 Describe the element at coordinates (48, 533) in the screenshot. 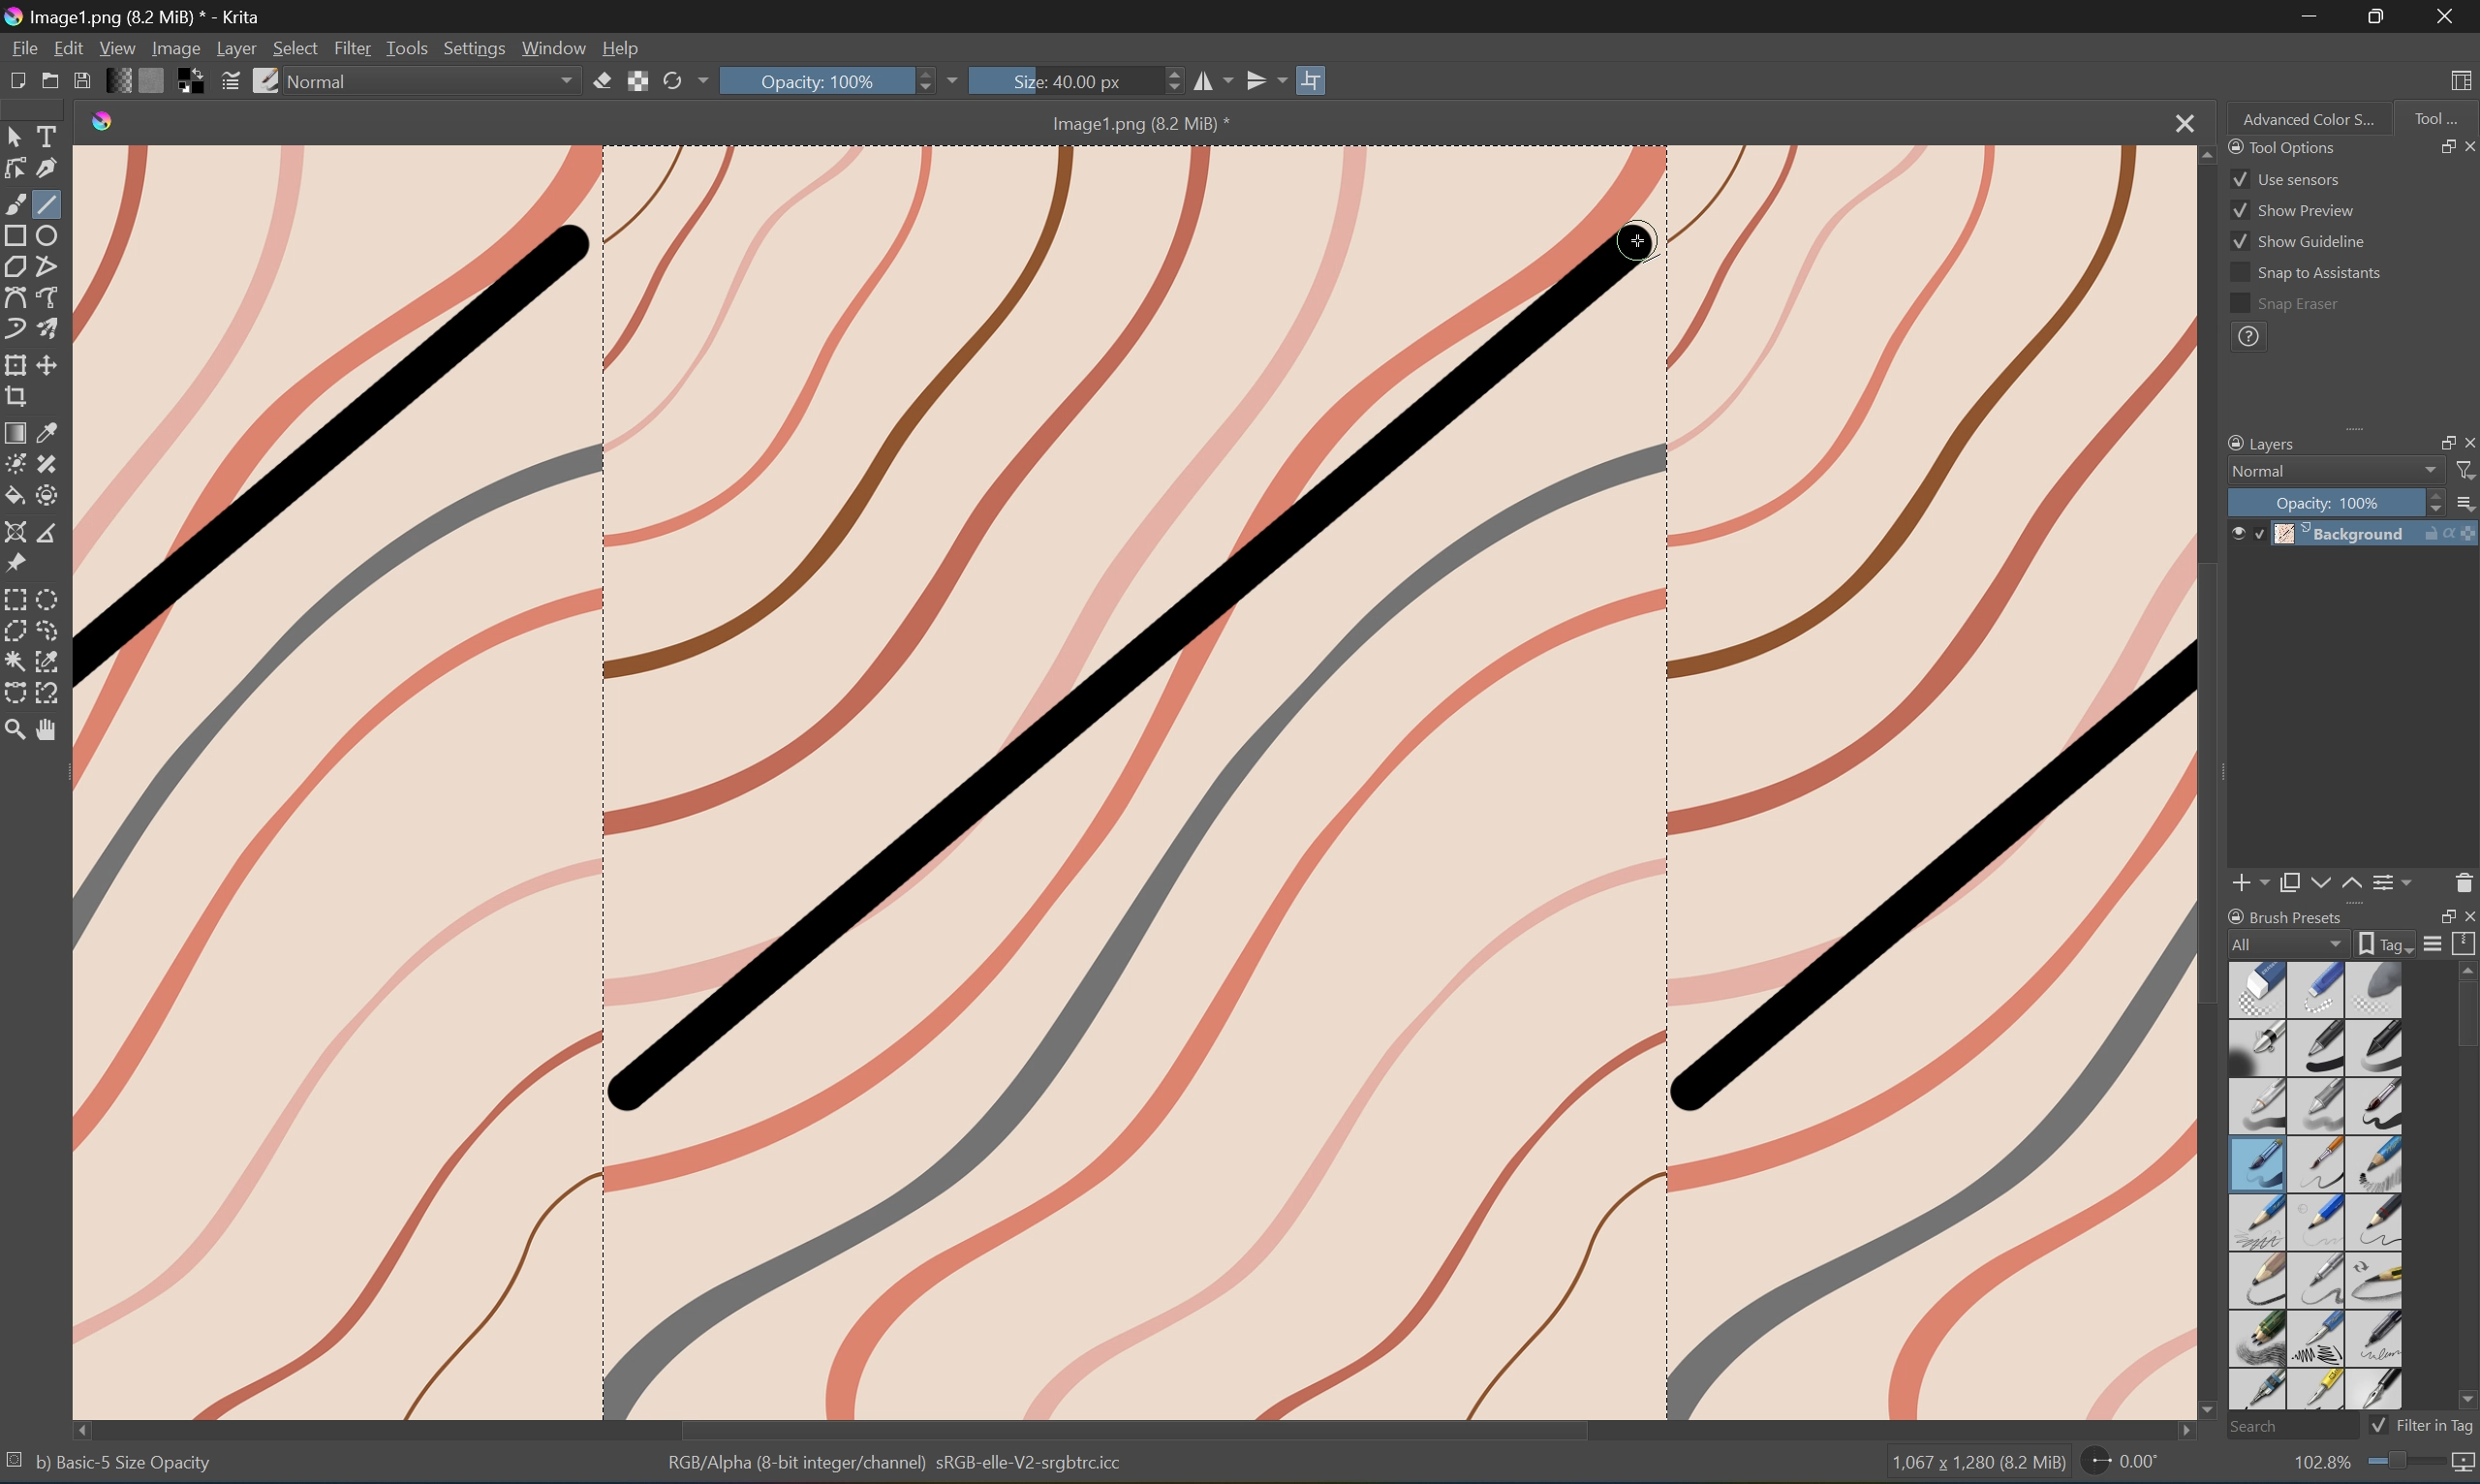

I see `Measure the distance between two points` at that location.